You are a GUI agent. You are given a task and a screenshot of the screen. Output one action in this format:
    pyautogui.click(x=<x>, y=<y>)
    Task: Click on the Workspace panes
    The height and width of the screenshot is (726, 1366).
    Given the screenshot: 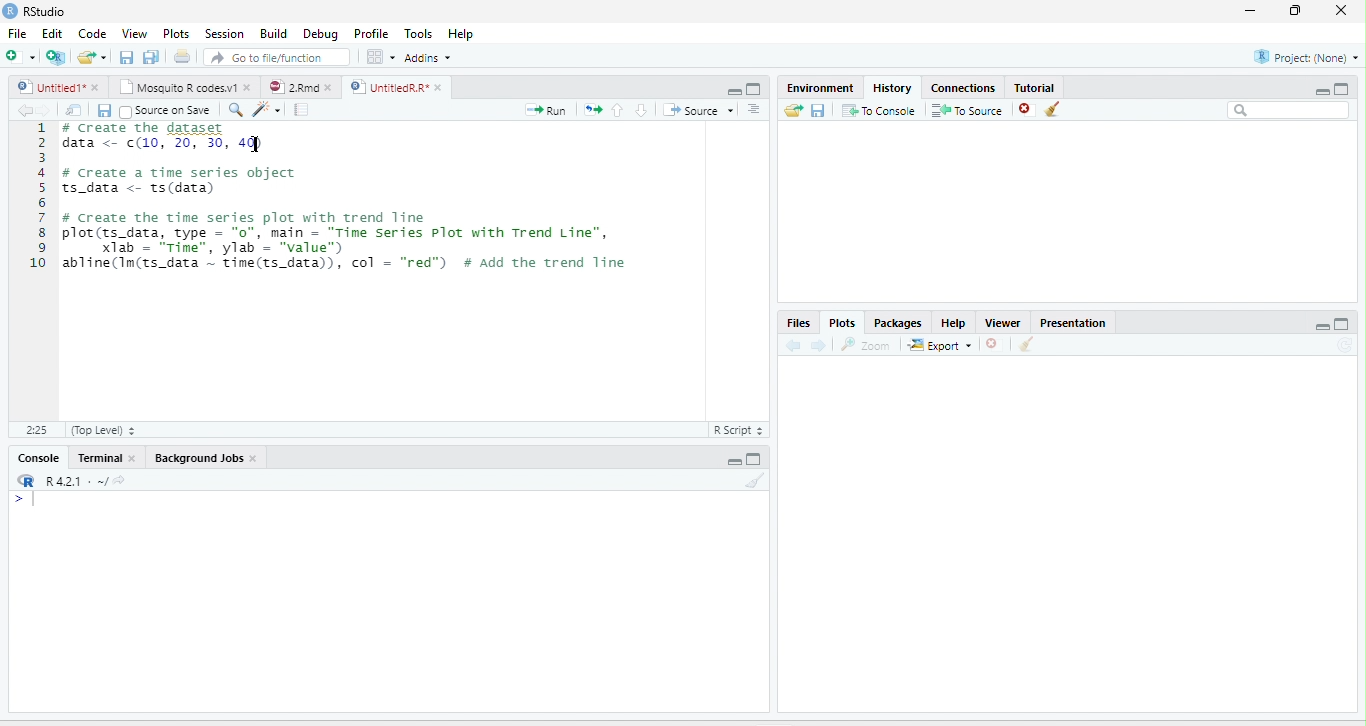 What is the action you would take?
    pyautogui.click(x=379, y=56)
    